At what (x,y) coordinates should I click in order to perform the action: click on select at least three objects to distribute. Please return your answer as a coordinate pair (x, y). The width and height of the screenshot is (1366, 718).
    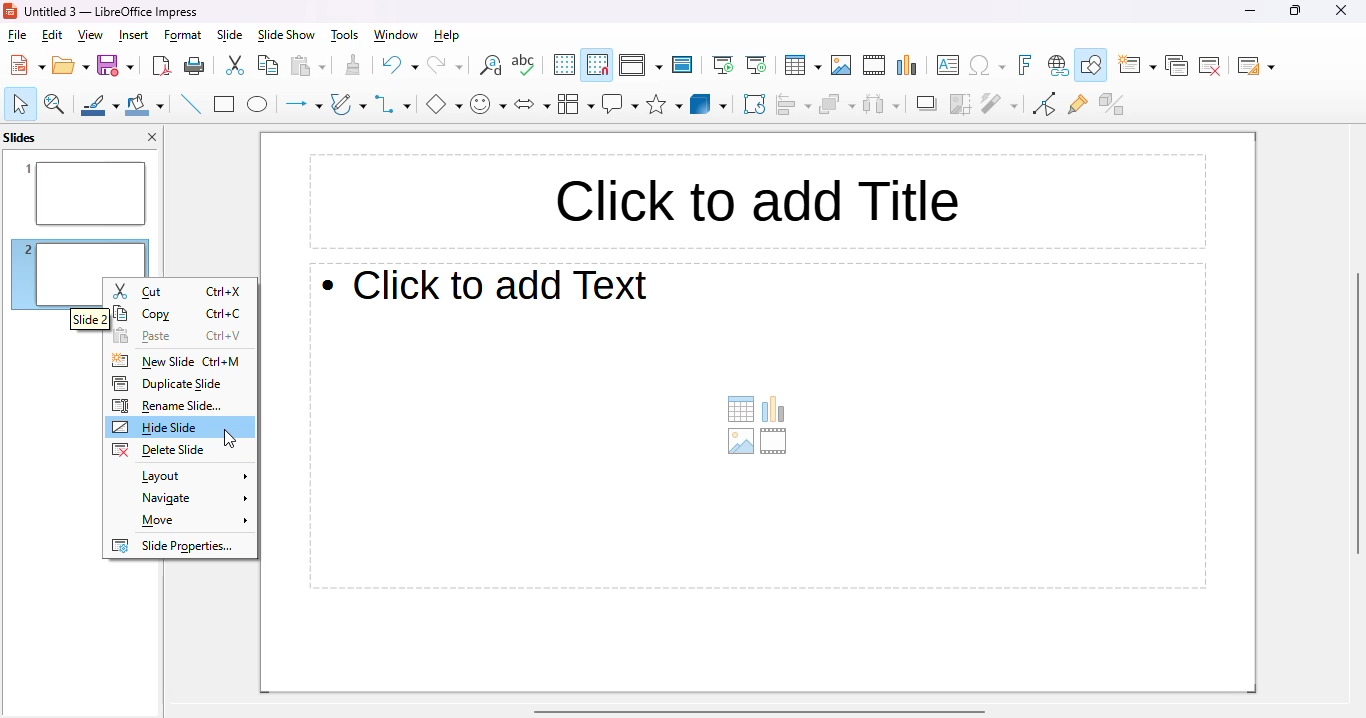
    Looking at the image, I should click on (882, 103).